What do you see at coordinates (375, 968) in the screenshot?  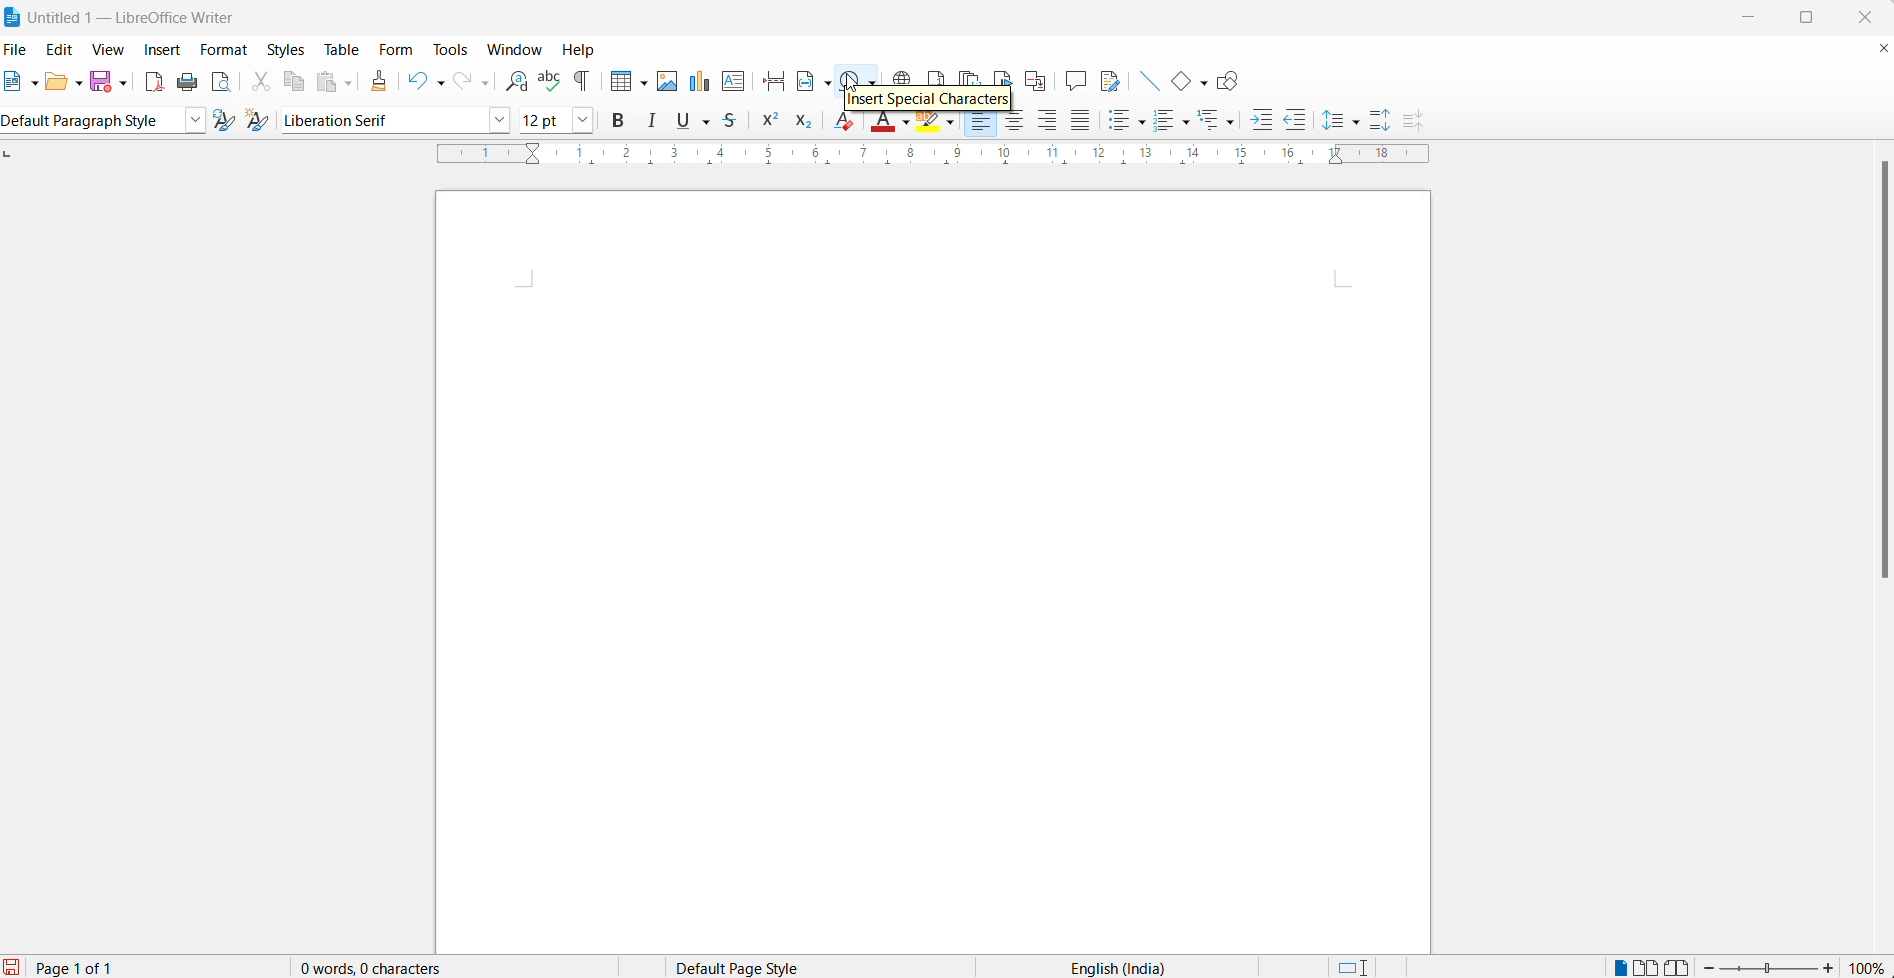 I see `word and character count` at bounding box center [375, 968].